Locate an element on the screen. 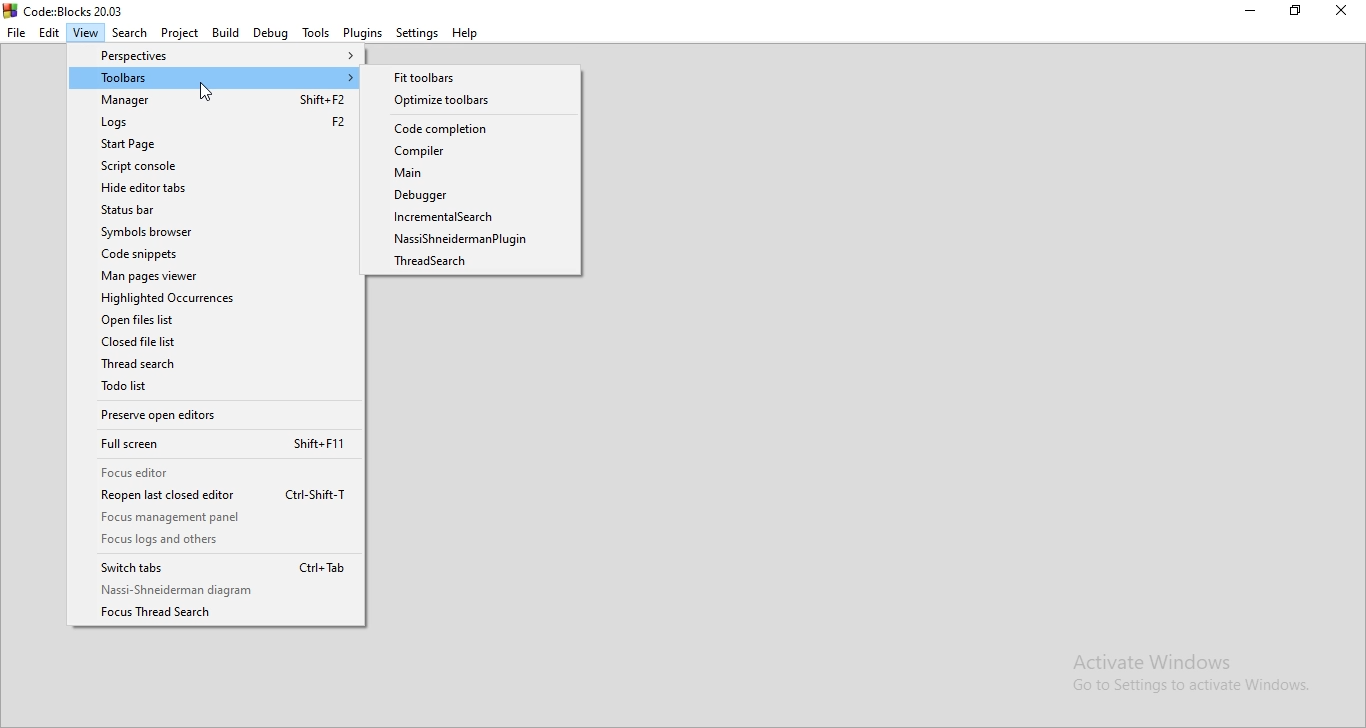 The image size is (1366, 728). Plugins  is located at coordinates (362, 32).